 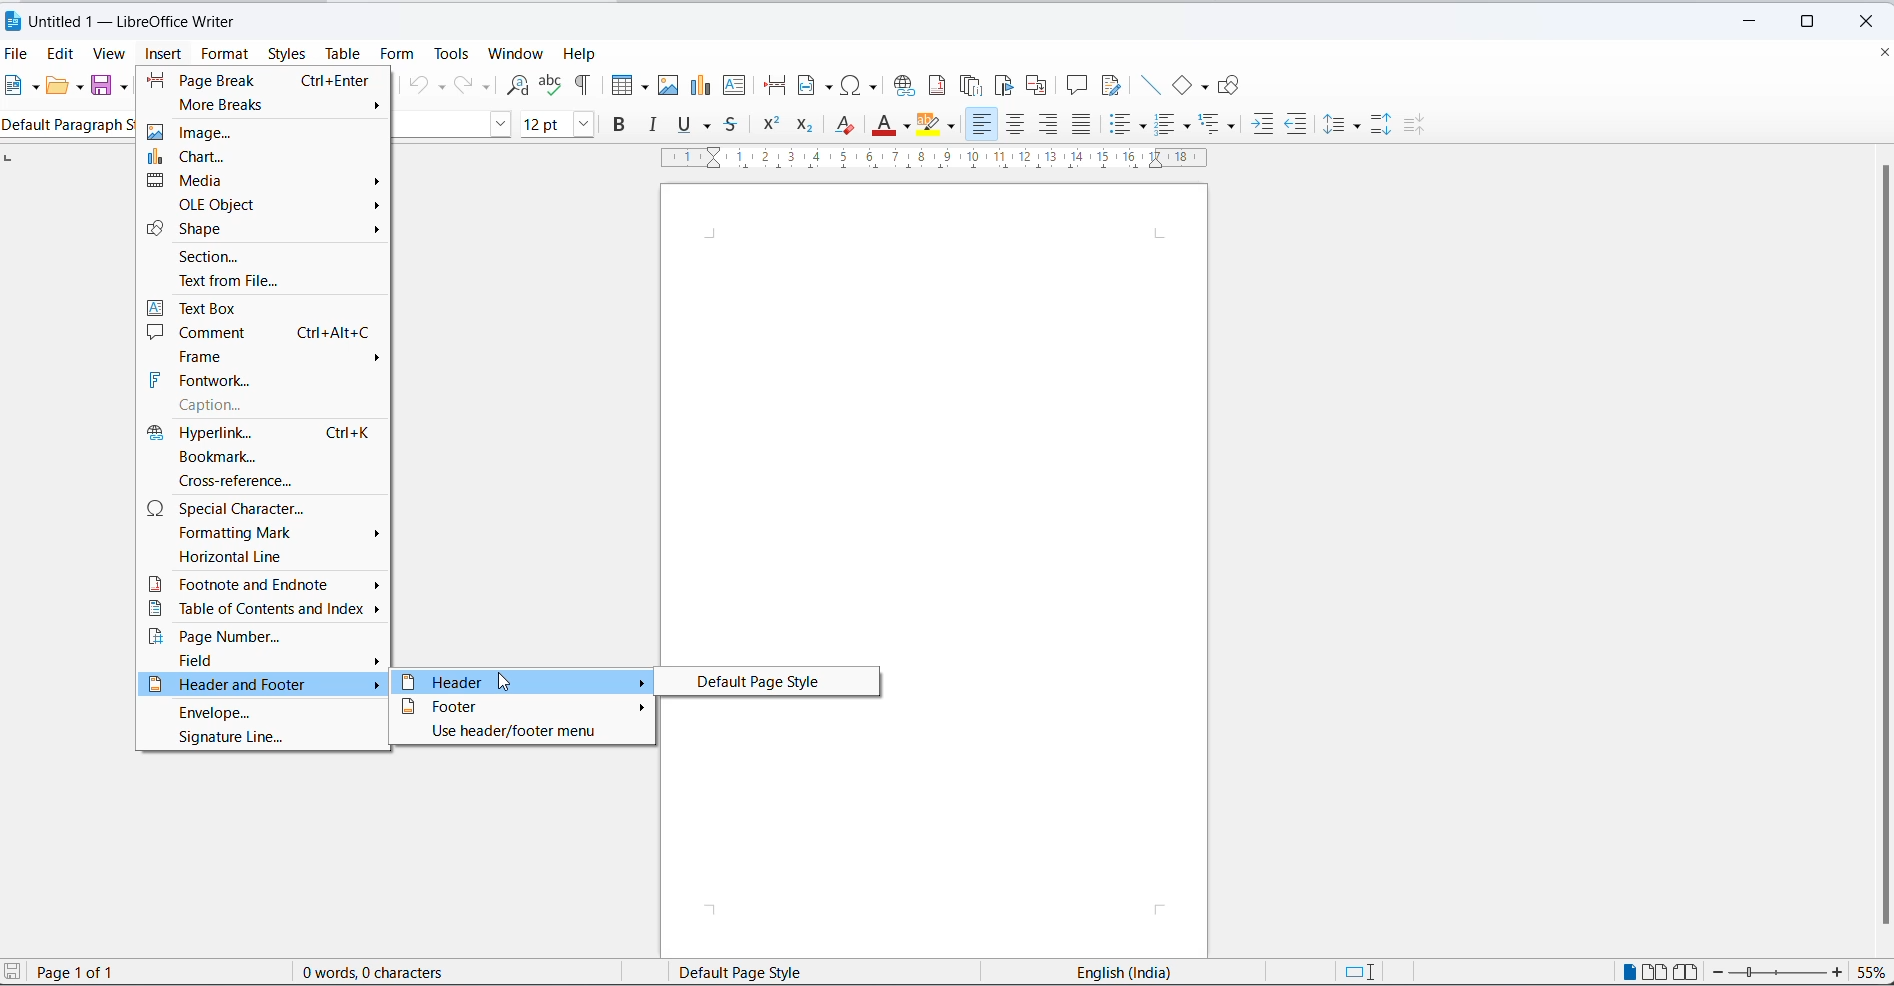 What do you see at coordinates (583, 53) in the screenshot?
I see `help` at bounding box center [583, 53].